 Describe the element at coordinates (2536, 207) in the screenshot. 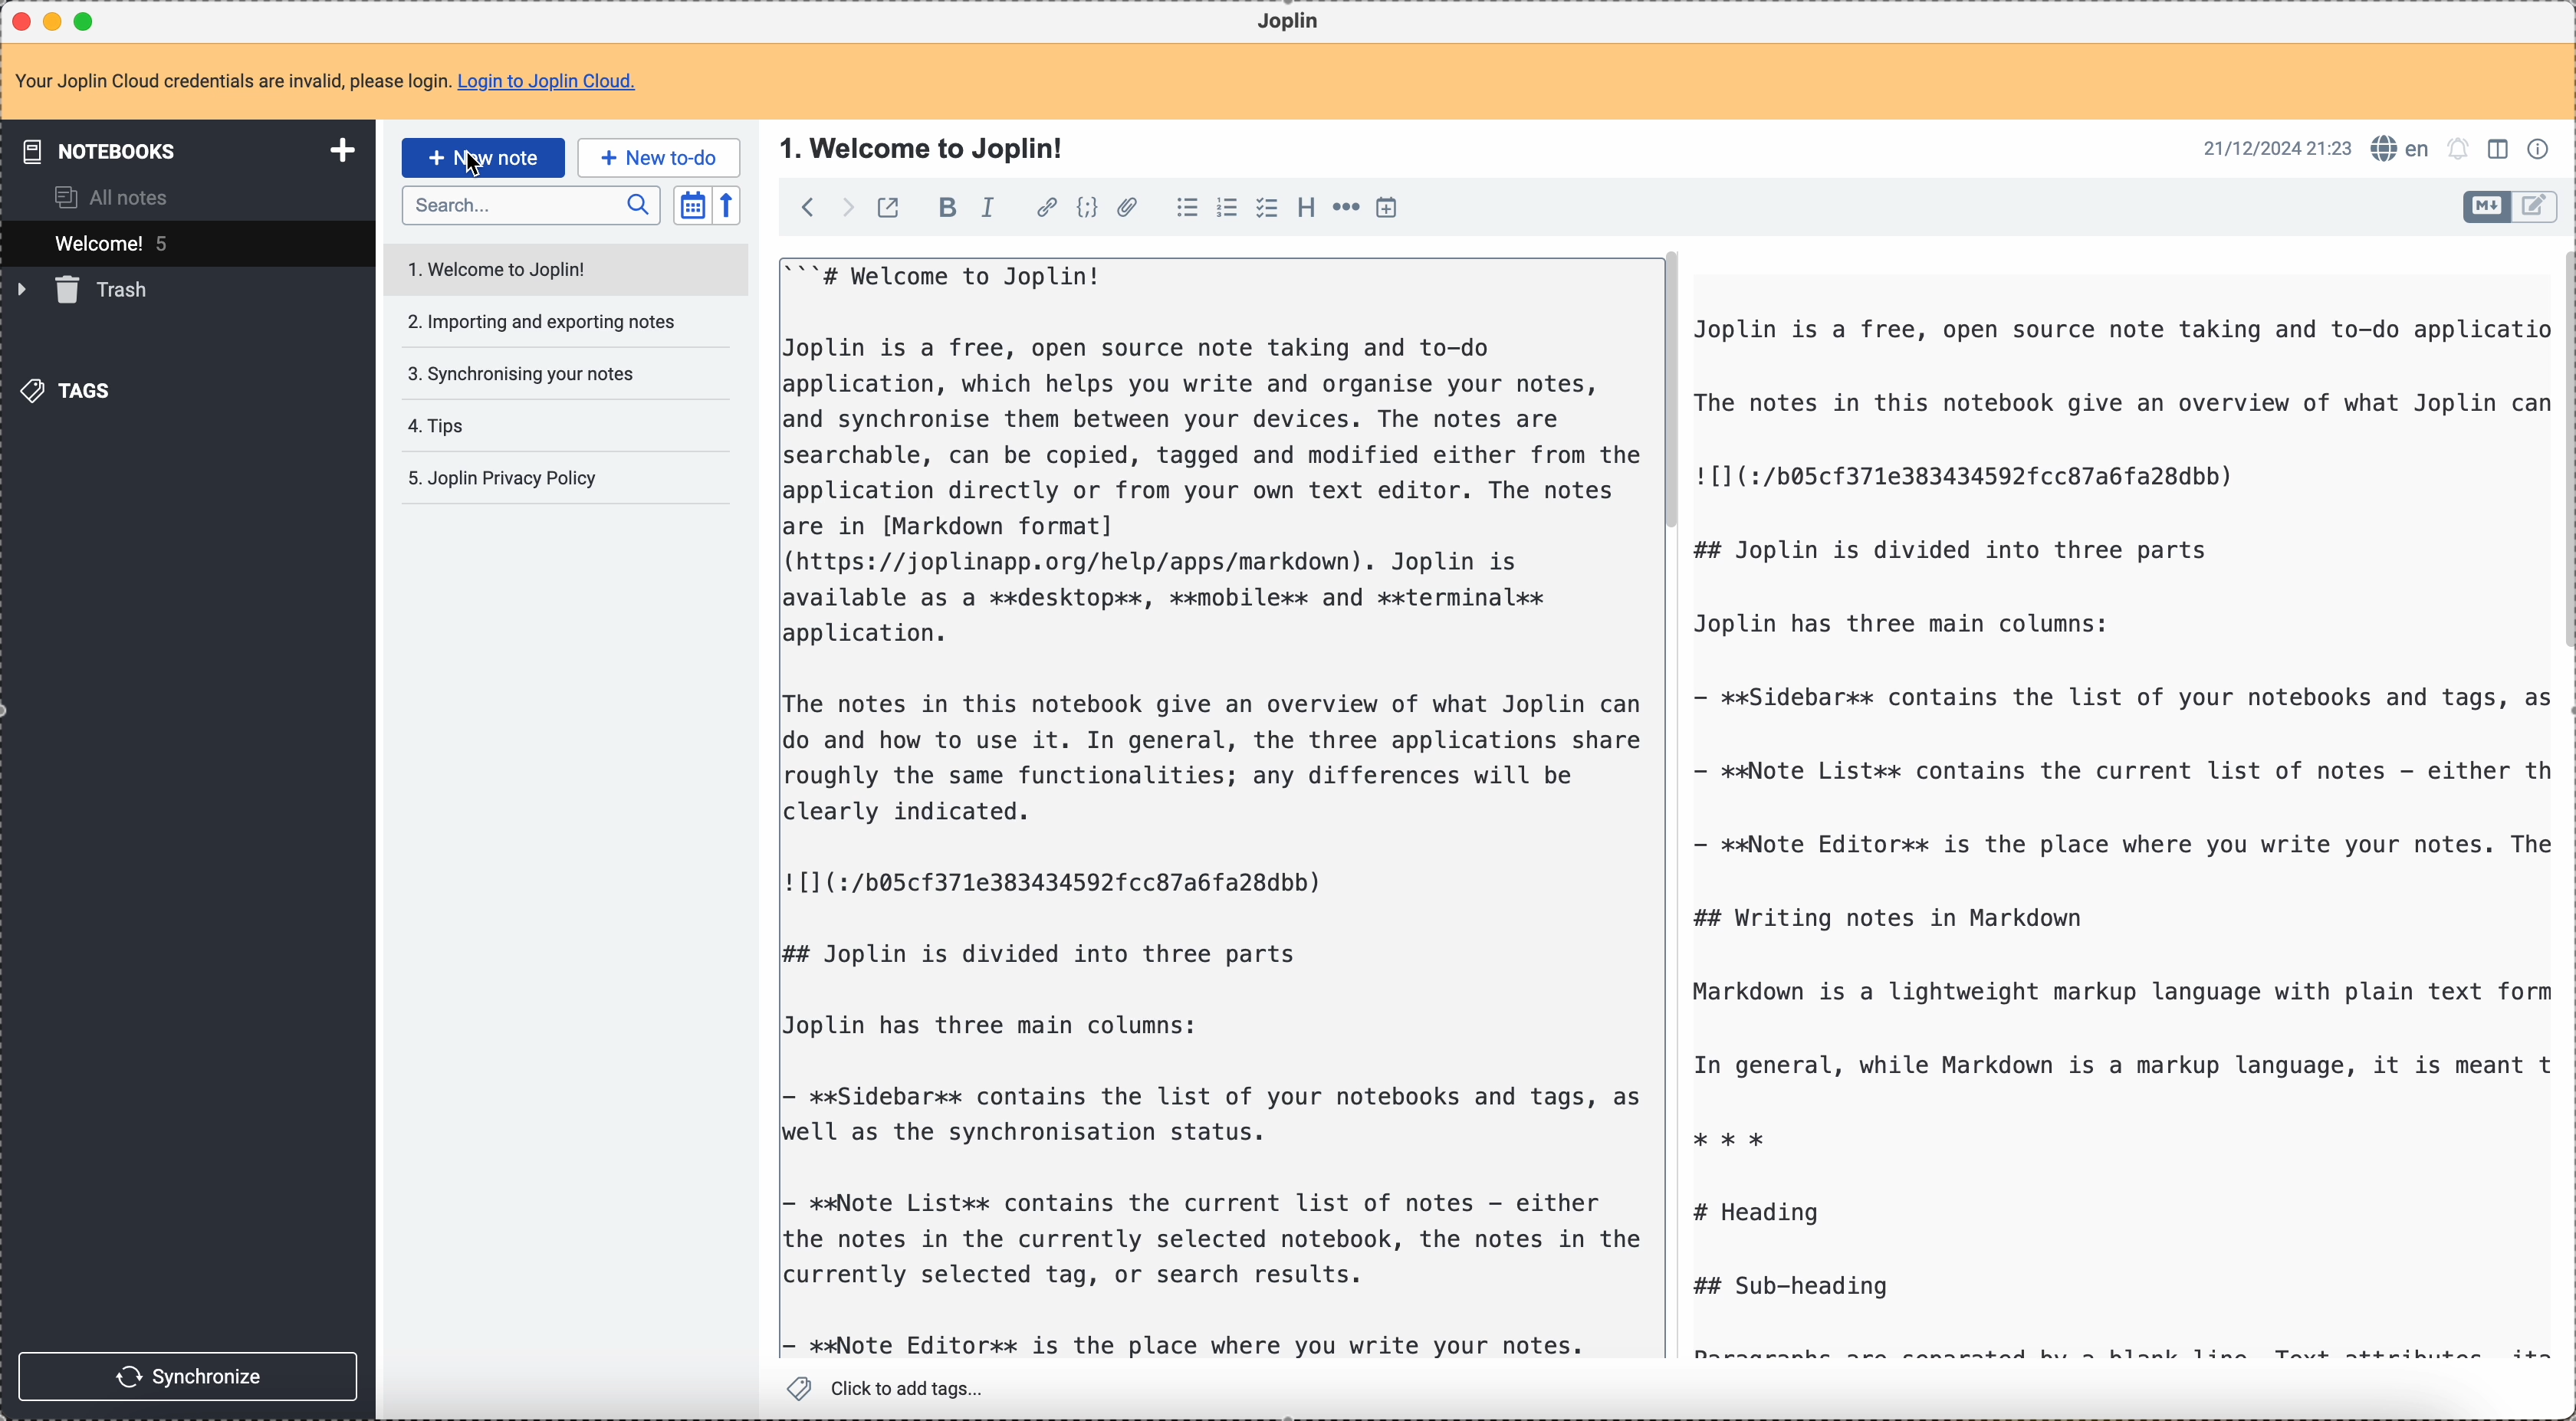

I see `toggle edit layout` at that location.